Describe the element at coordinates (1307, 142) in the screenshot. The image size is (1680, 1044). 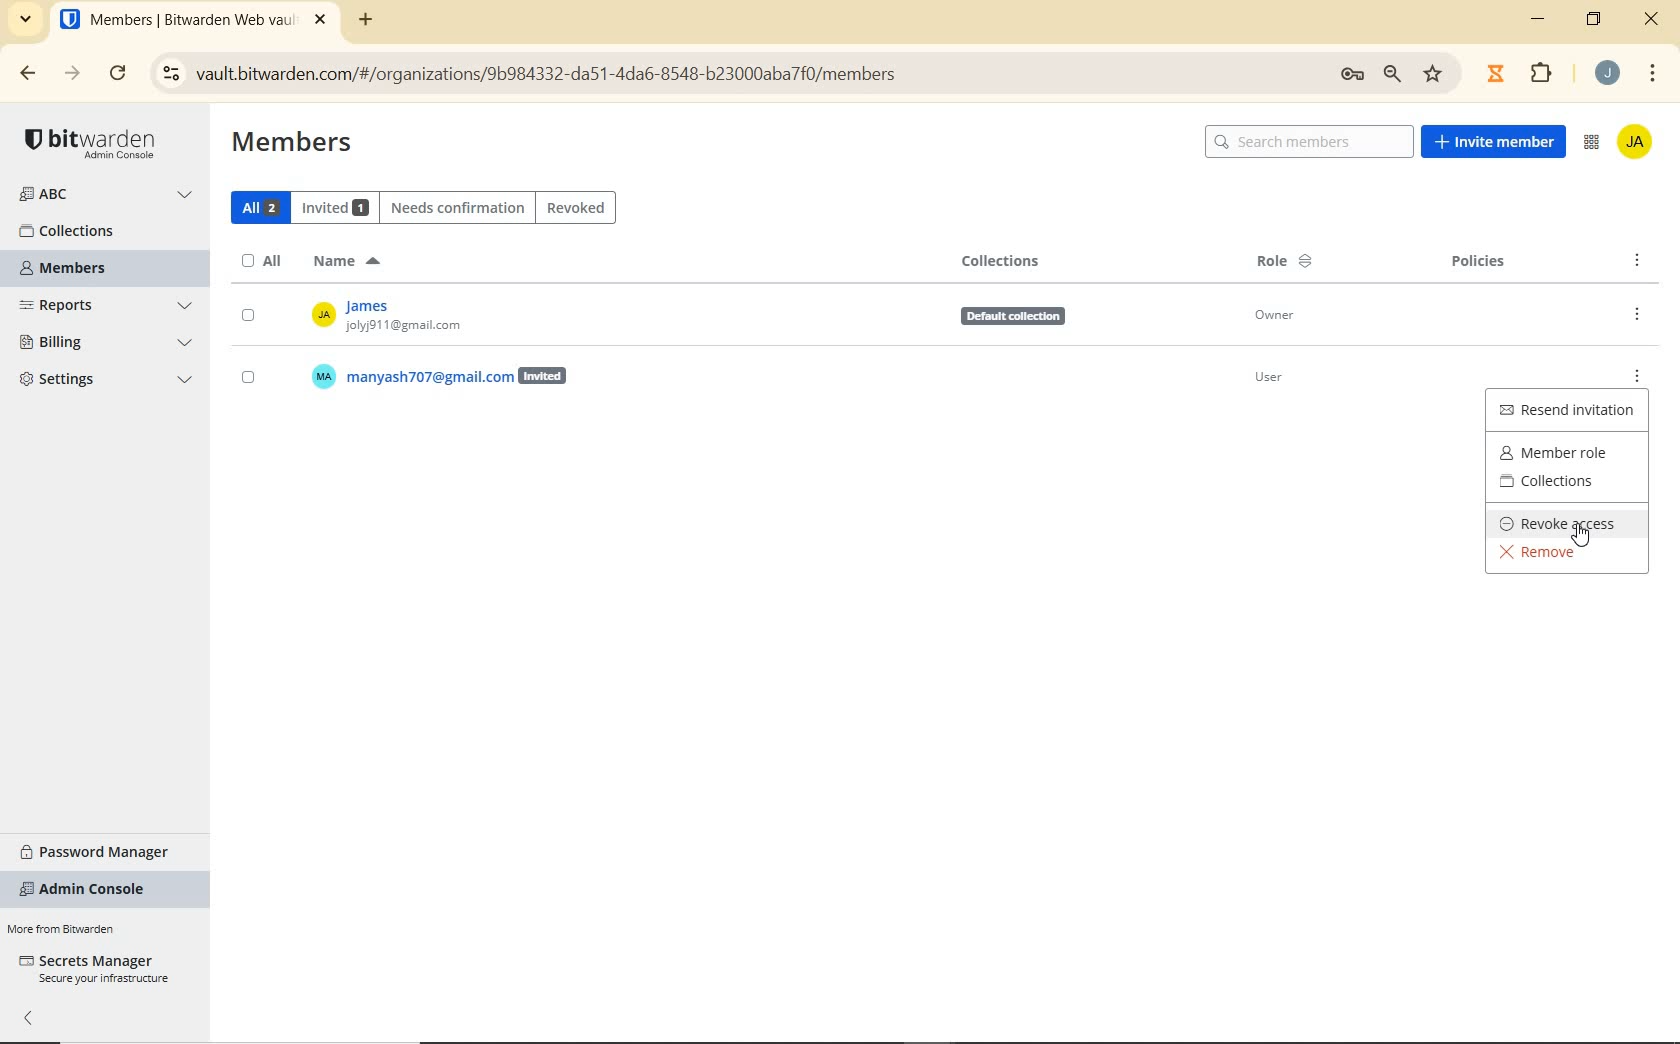
I see `SEARCH MEMBERS` at that location.